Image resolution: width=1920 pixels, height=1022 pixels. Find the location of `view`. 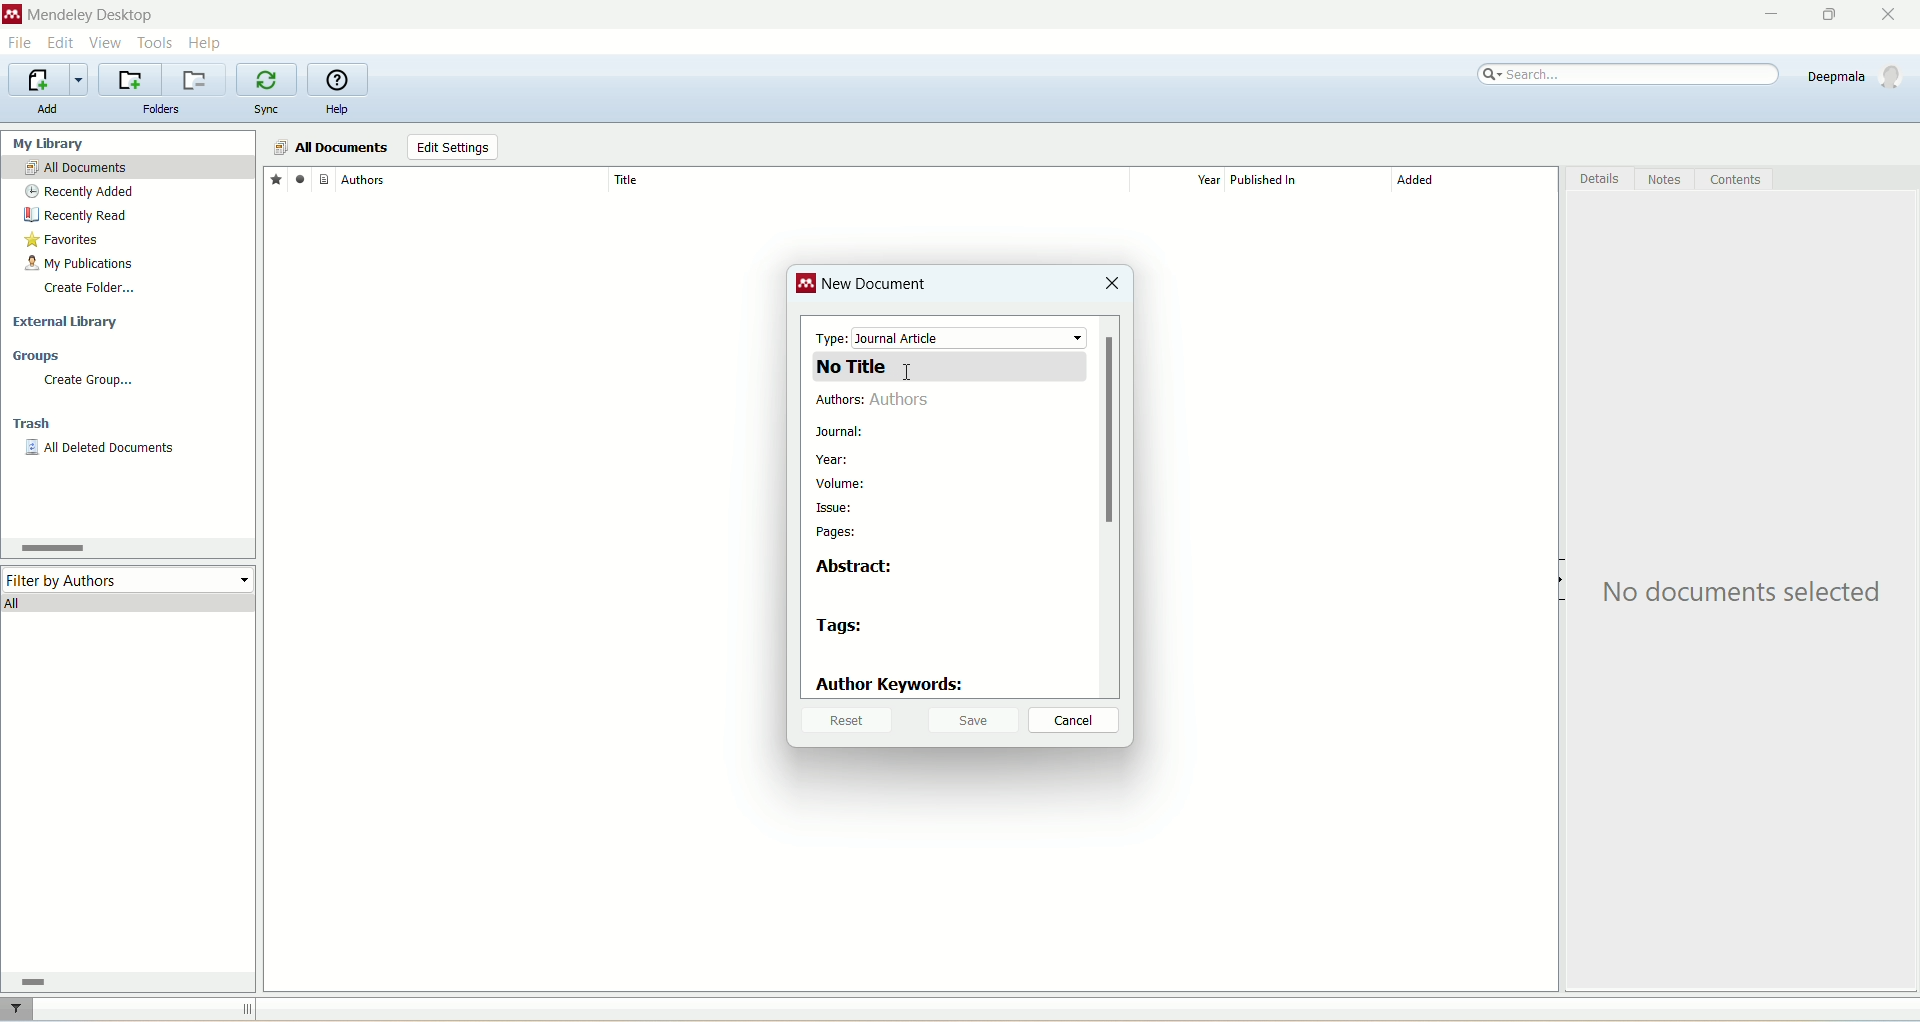

view is located at coordinates (107, 43).